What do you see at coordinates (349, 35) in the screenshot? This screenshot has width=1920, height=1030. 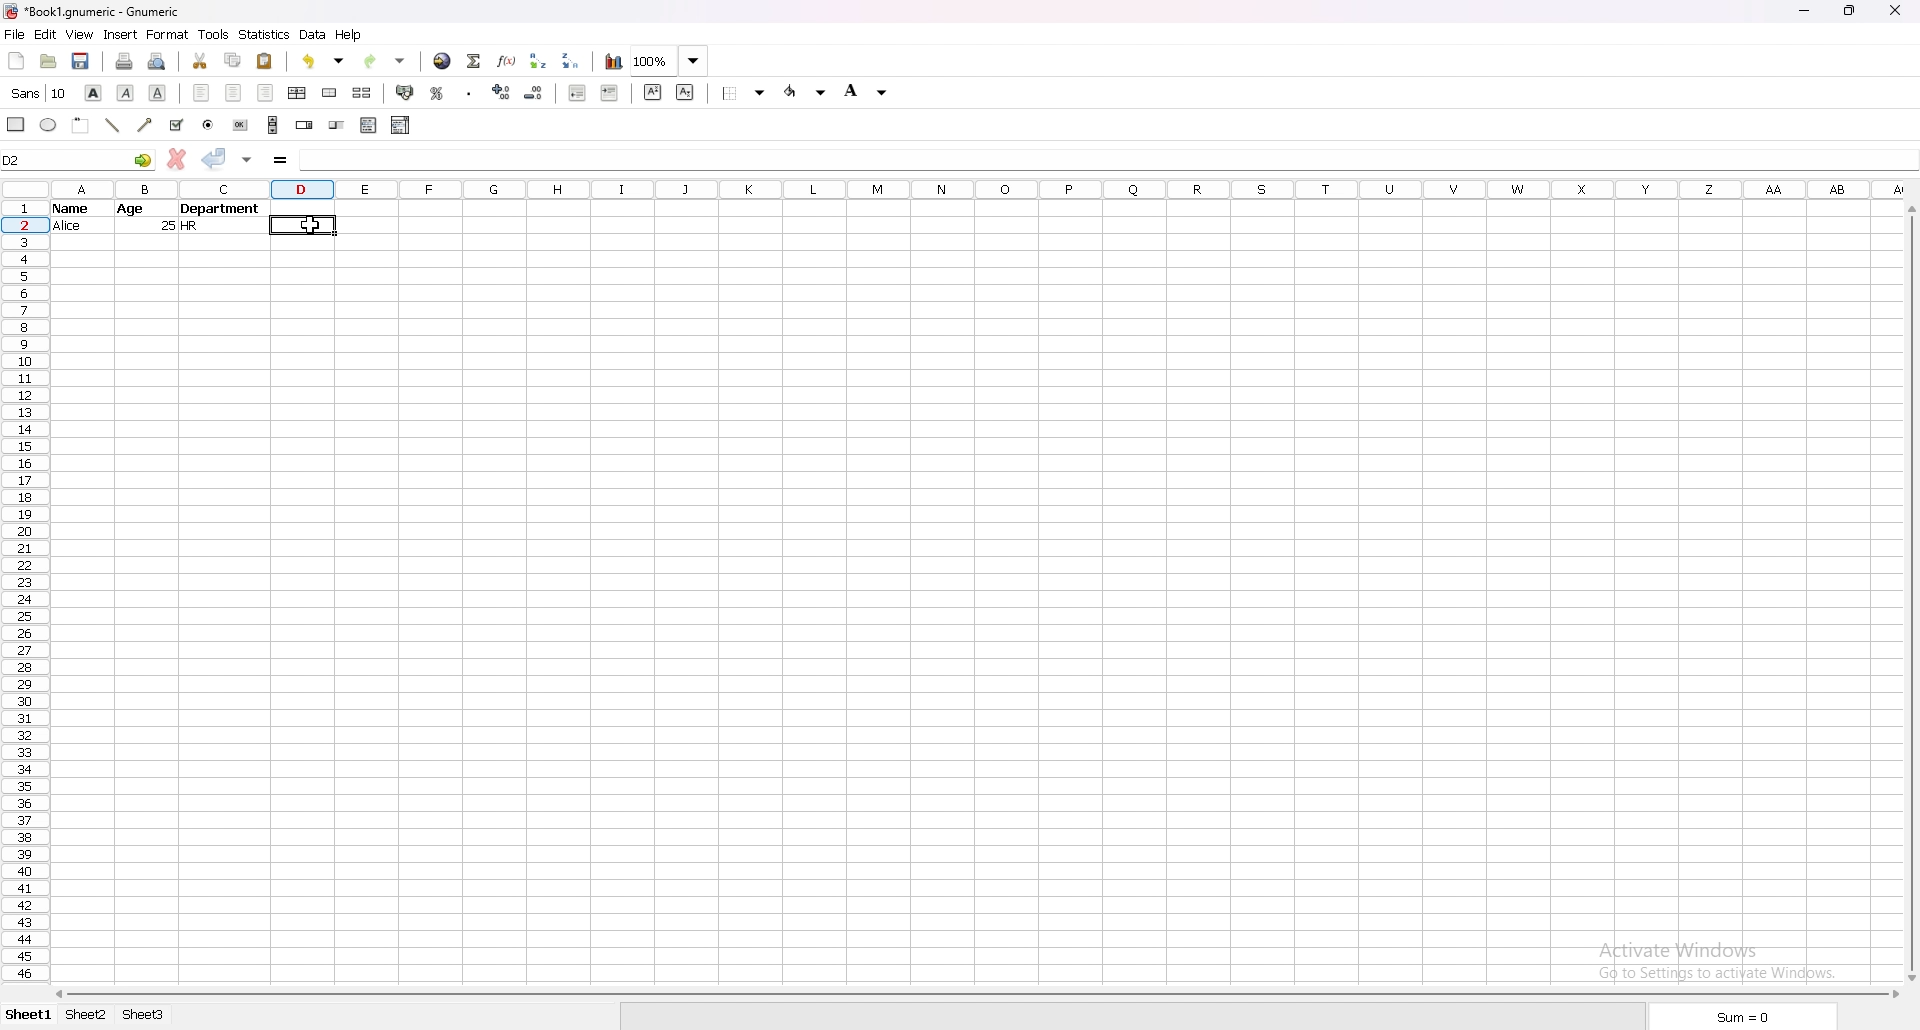 I see `help` at bounding box center [349, 35].